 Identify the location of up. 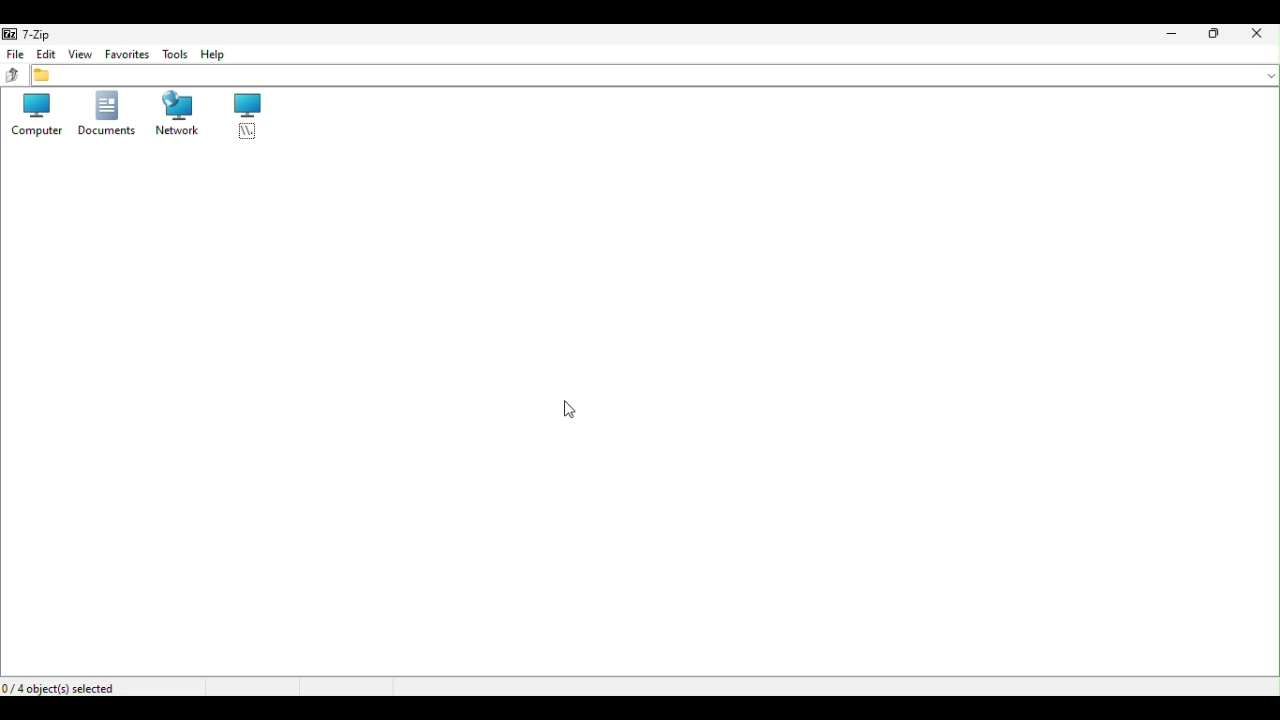
(13, 76).